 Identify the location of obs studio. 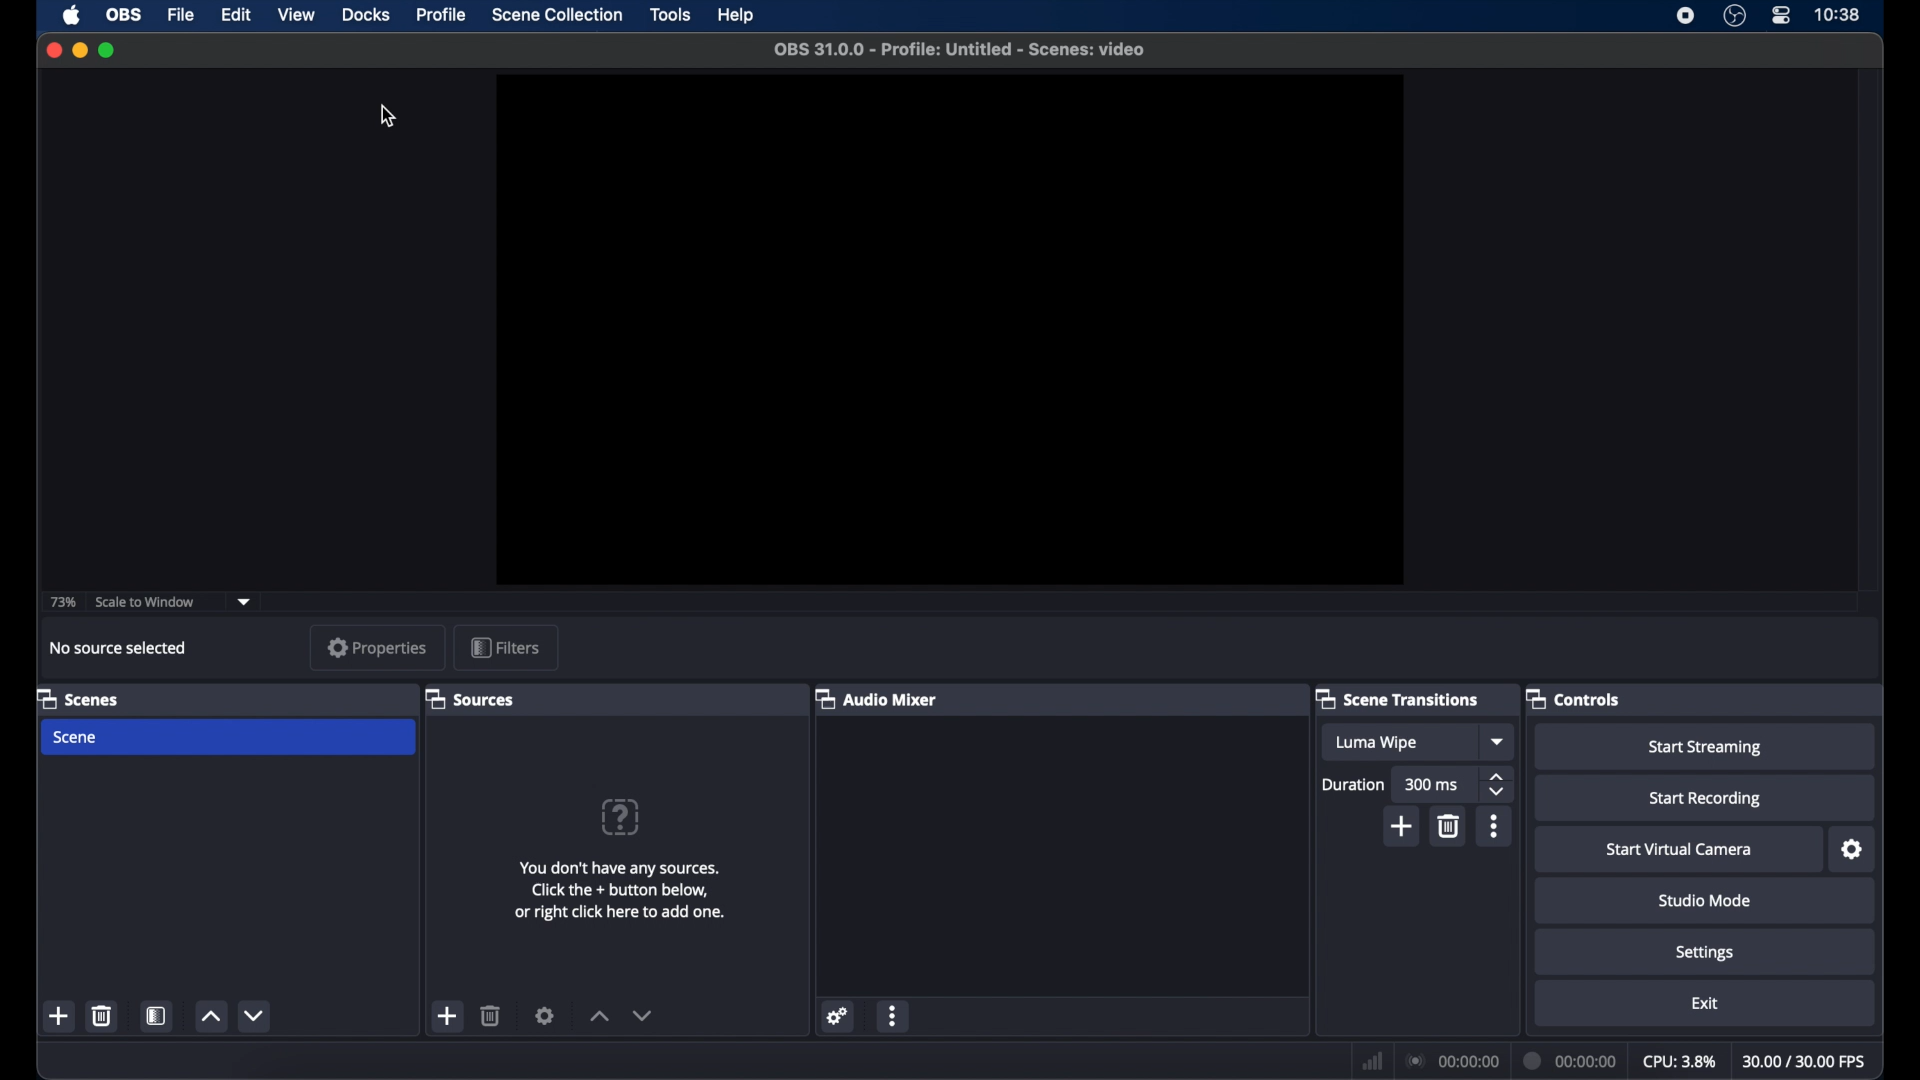
(1734, 16).